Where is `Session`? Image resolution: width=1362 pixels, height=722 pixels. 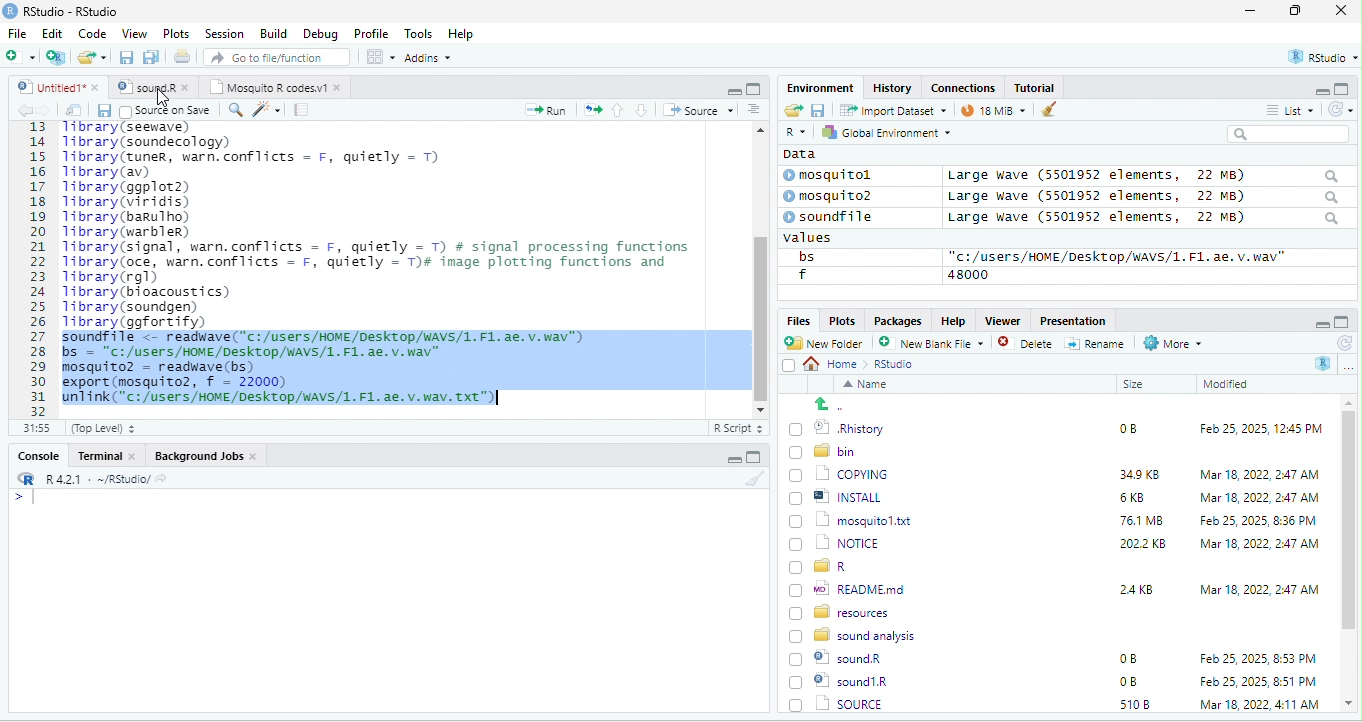 Session is located at coordinates (225, 32).